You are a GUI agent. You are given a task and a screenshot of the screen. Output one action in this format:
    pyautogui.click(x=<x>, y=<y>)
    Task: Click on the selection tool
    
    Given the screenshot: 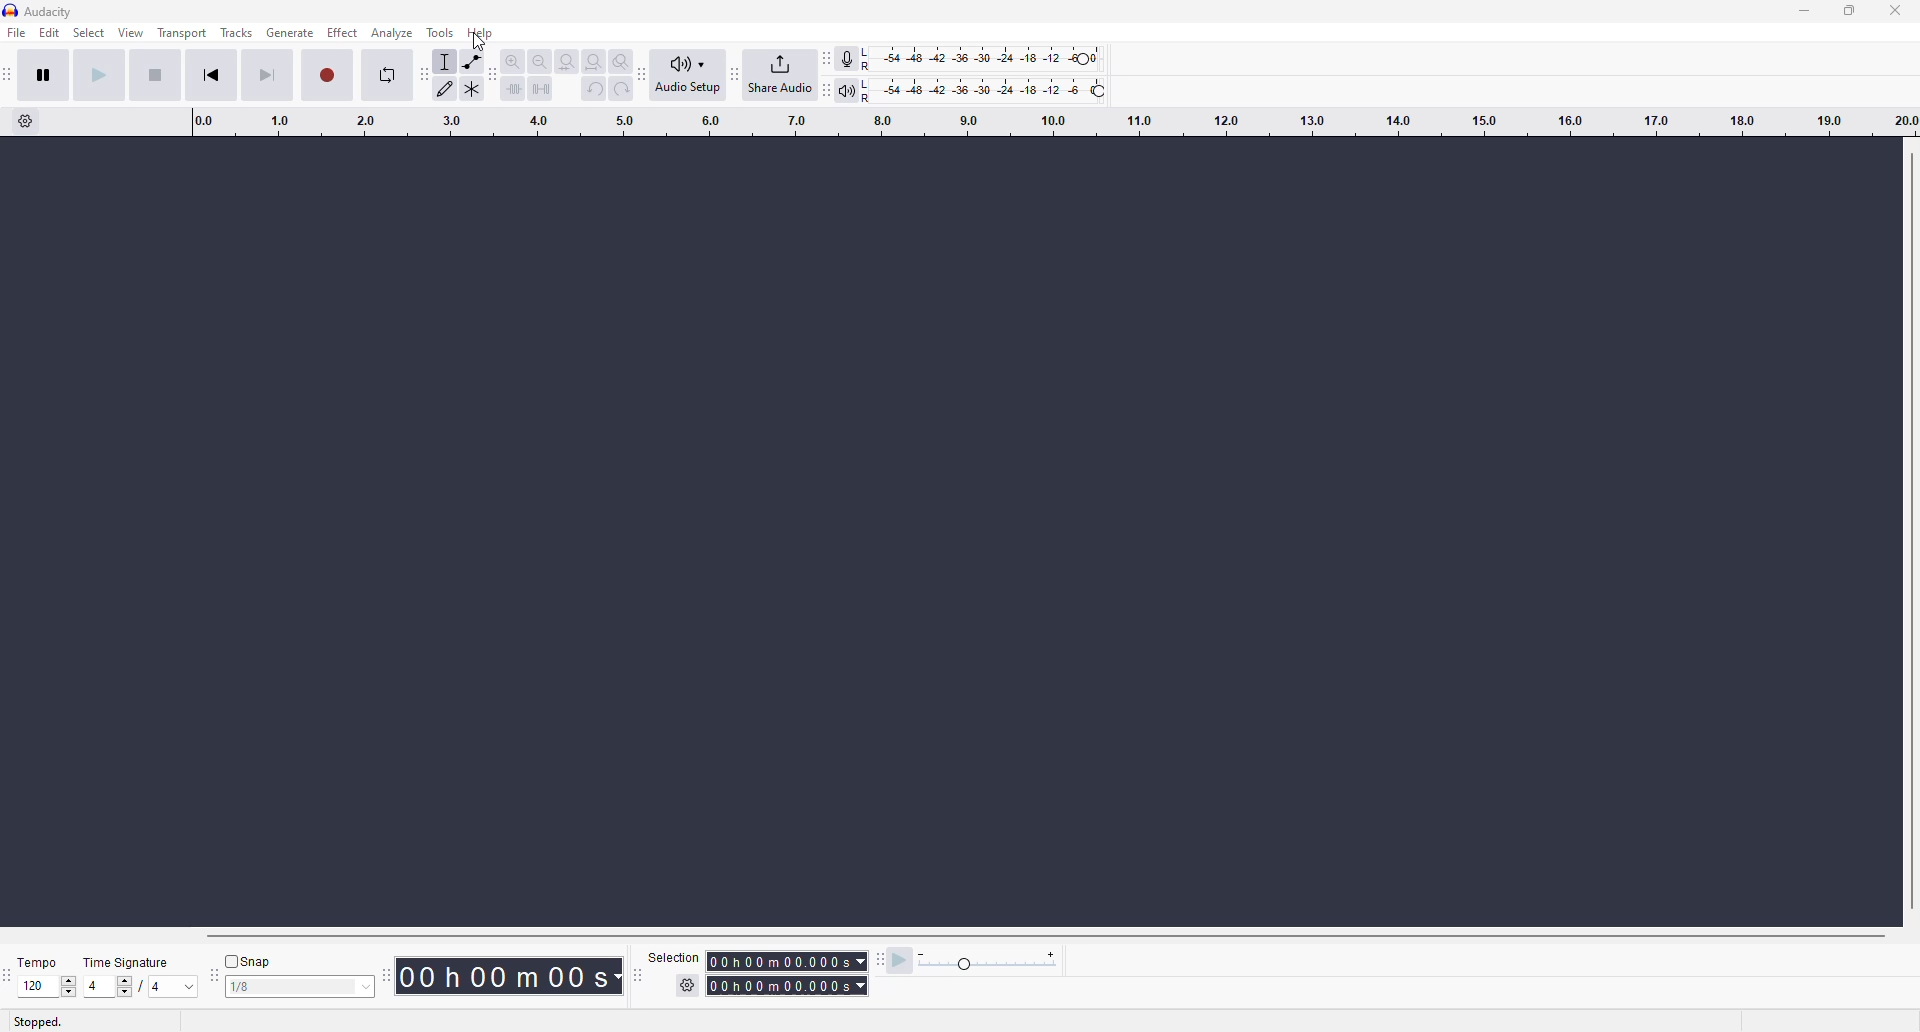 What is the action you would take?
    pyautogui.click(x=448, y=58)
    